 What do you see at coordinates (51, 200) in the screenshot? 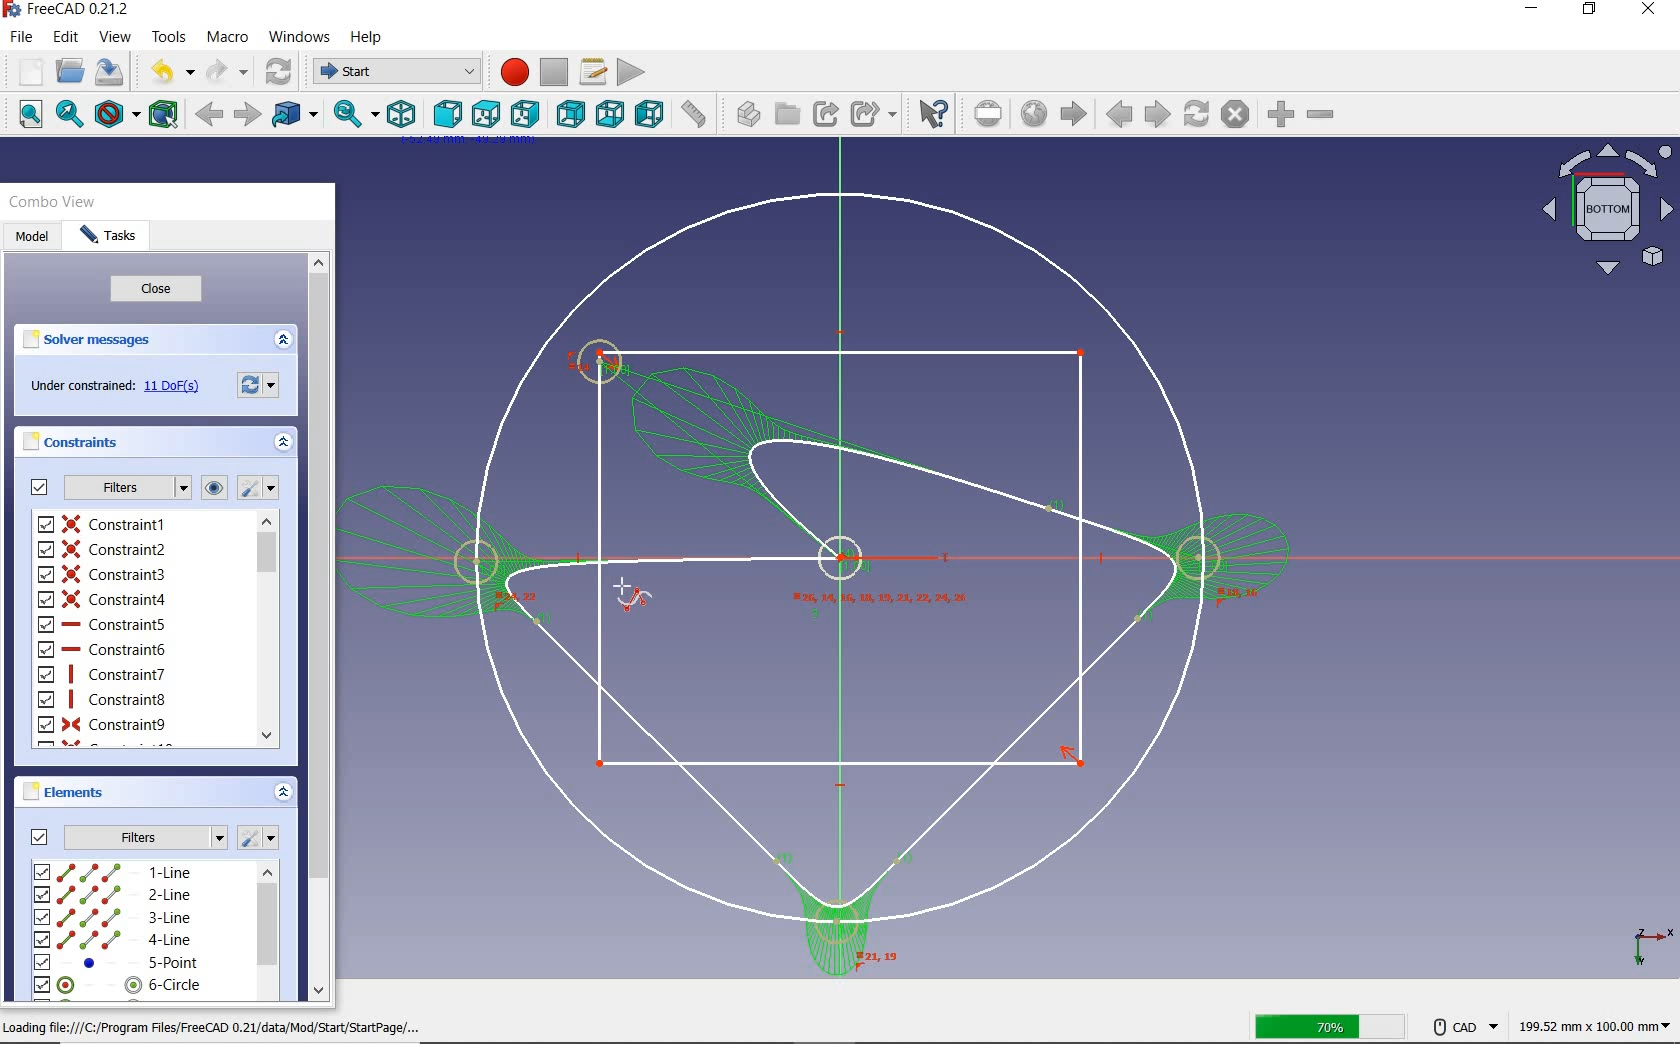
I see `combo view` at bounding box center [51, 200].